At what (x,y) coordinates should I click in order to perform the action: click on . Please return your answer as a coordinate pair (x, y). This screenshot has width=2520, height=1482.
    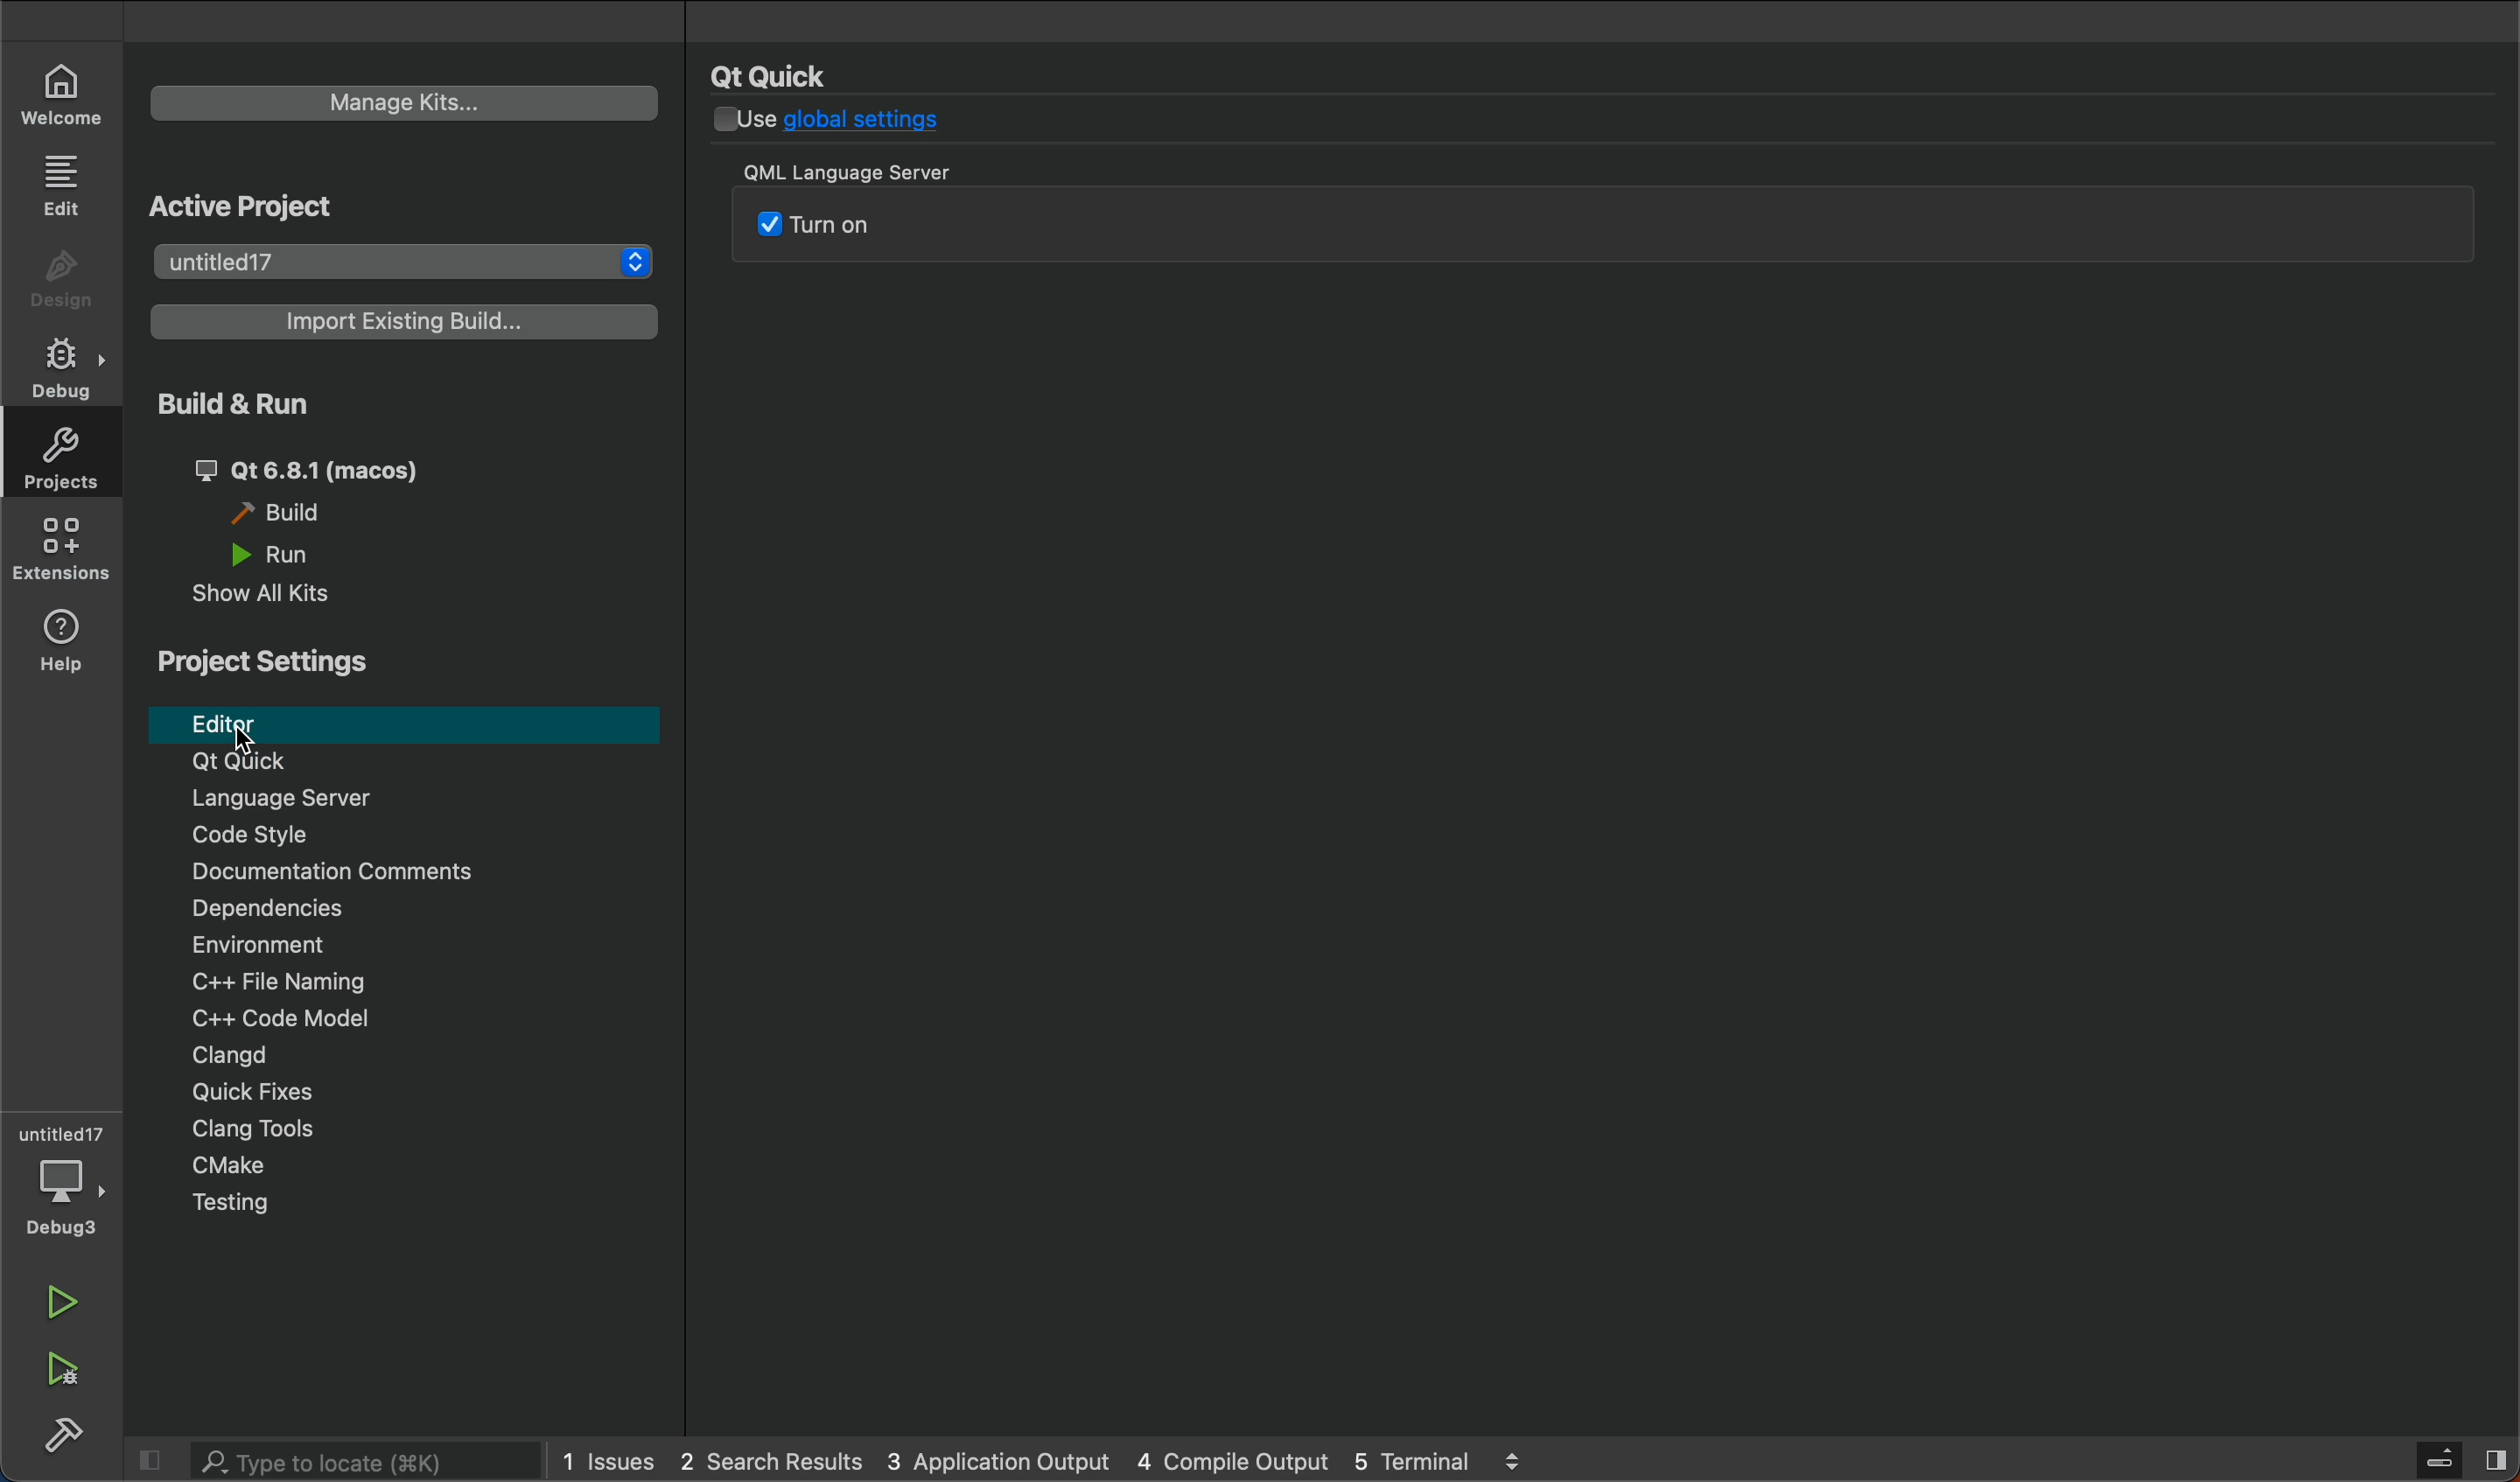
    Looking at the image, I should click on (381, 1205).